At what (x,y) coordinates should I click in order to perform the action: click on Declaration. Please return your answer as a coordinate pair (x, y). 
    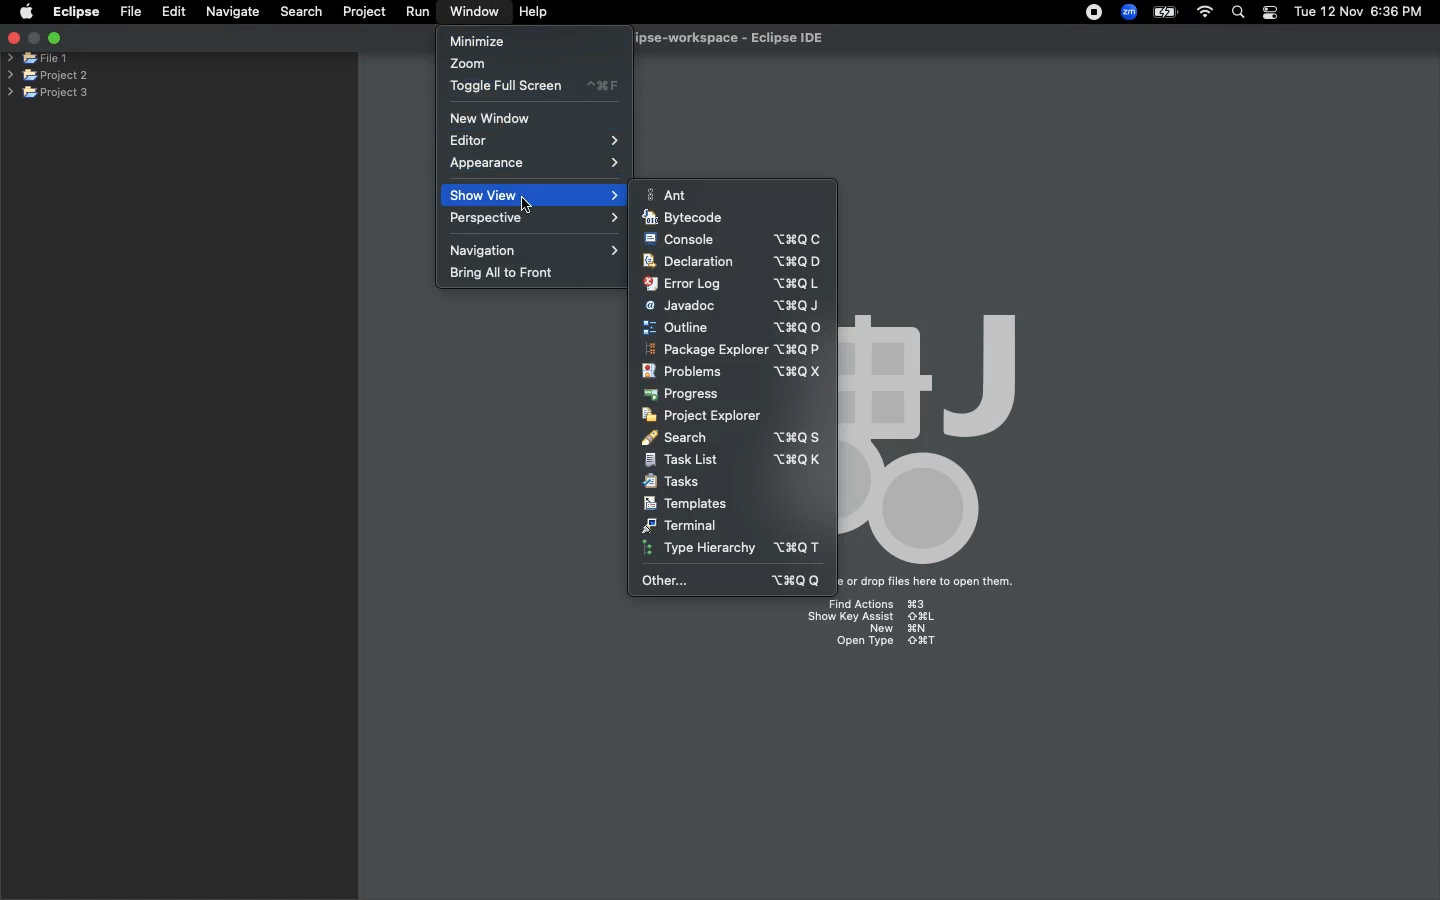
    Looking at the image, I should click on (730, 262).